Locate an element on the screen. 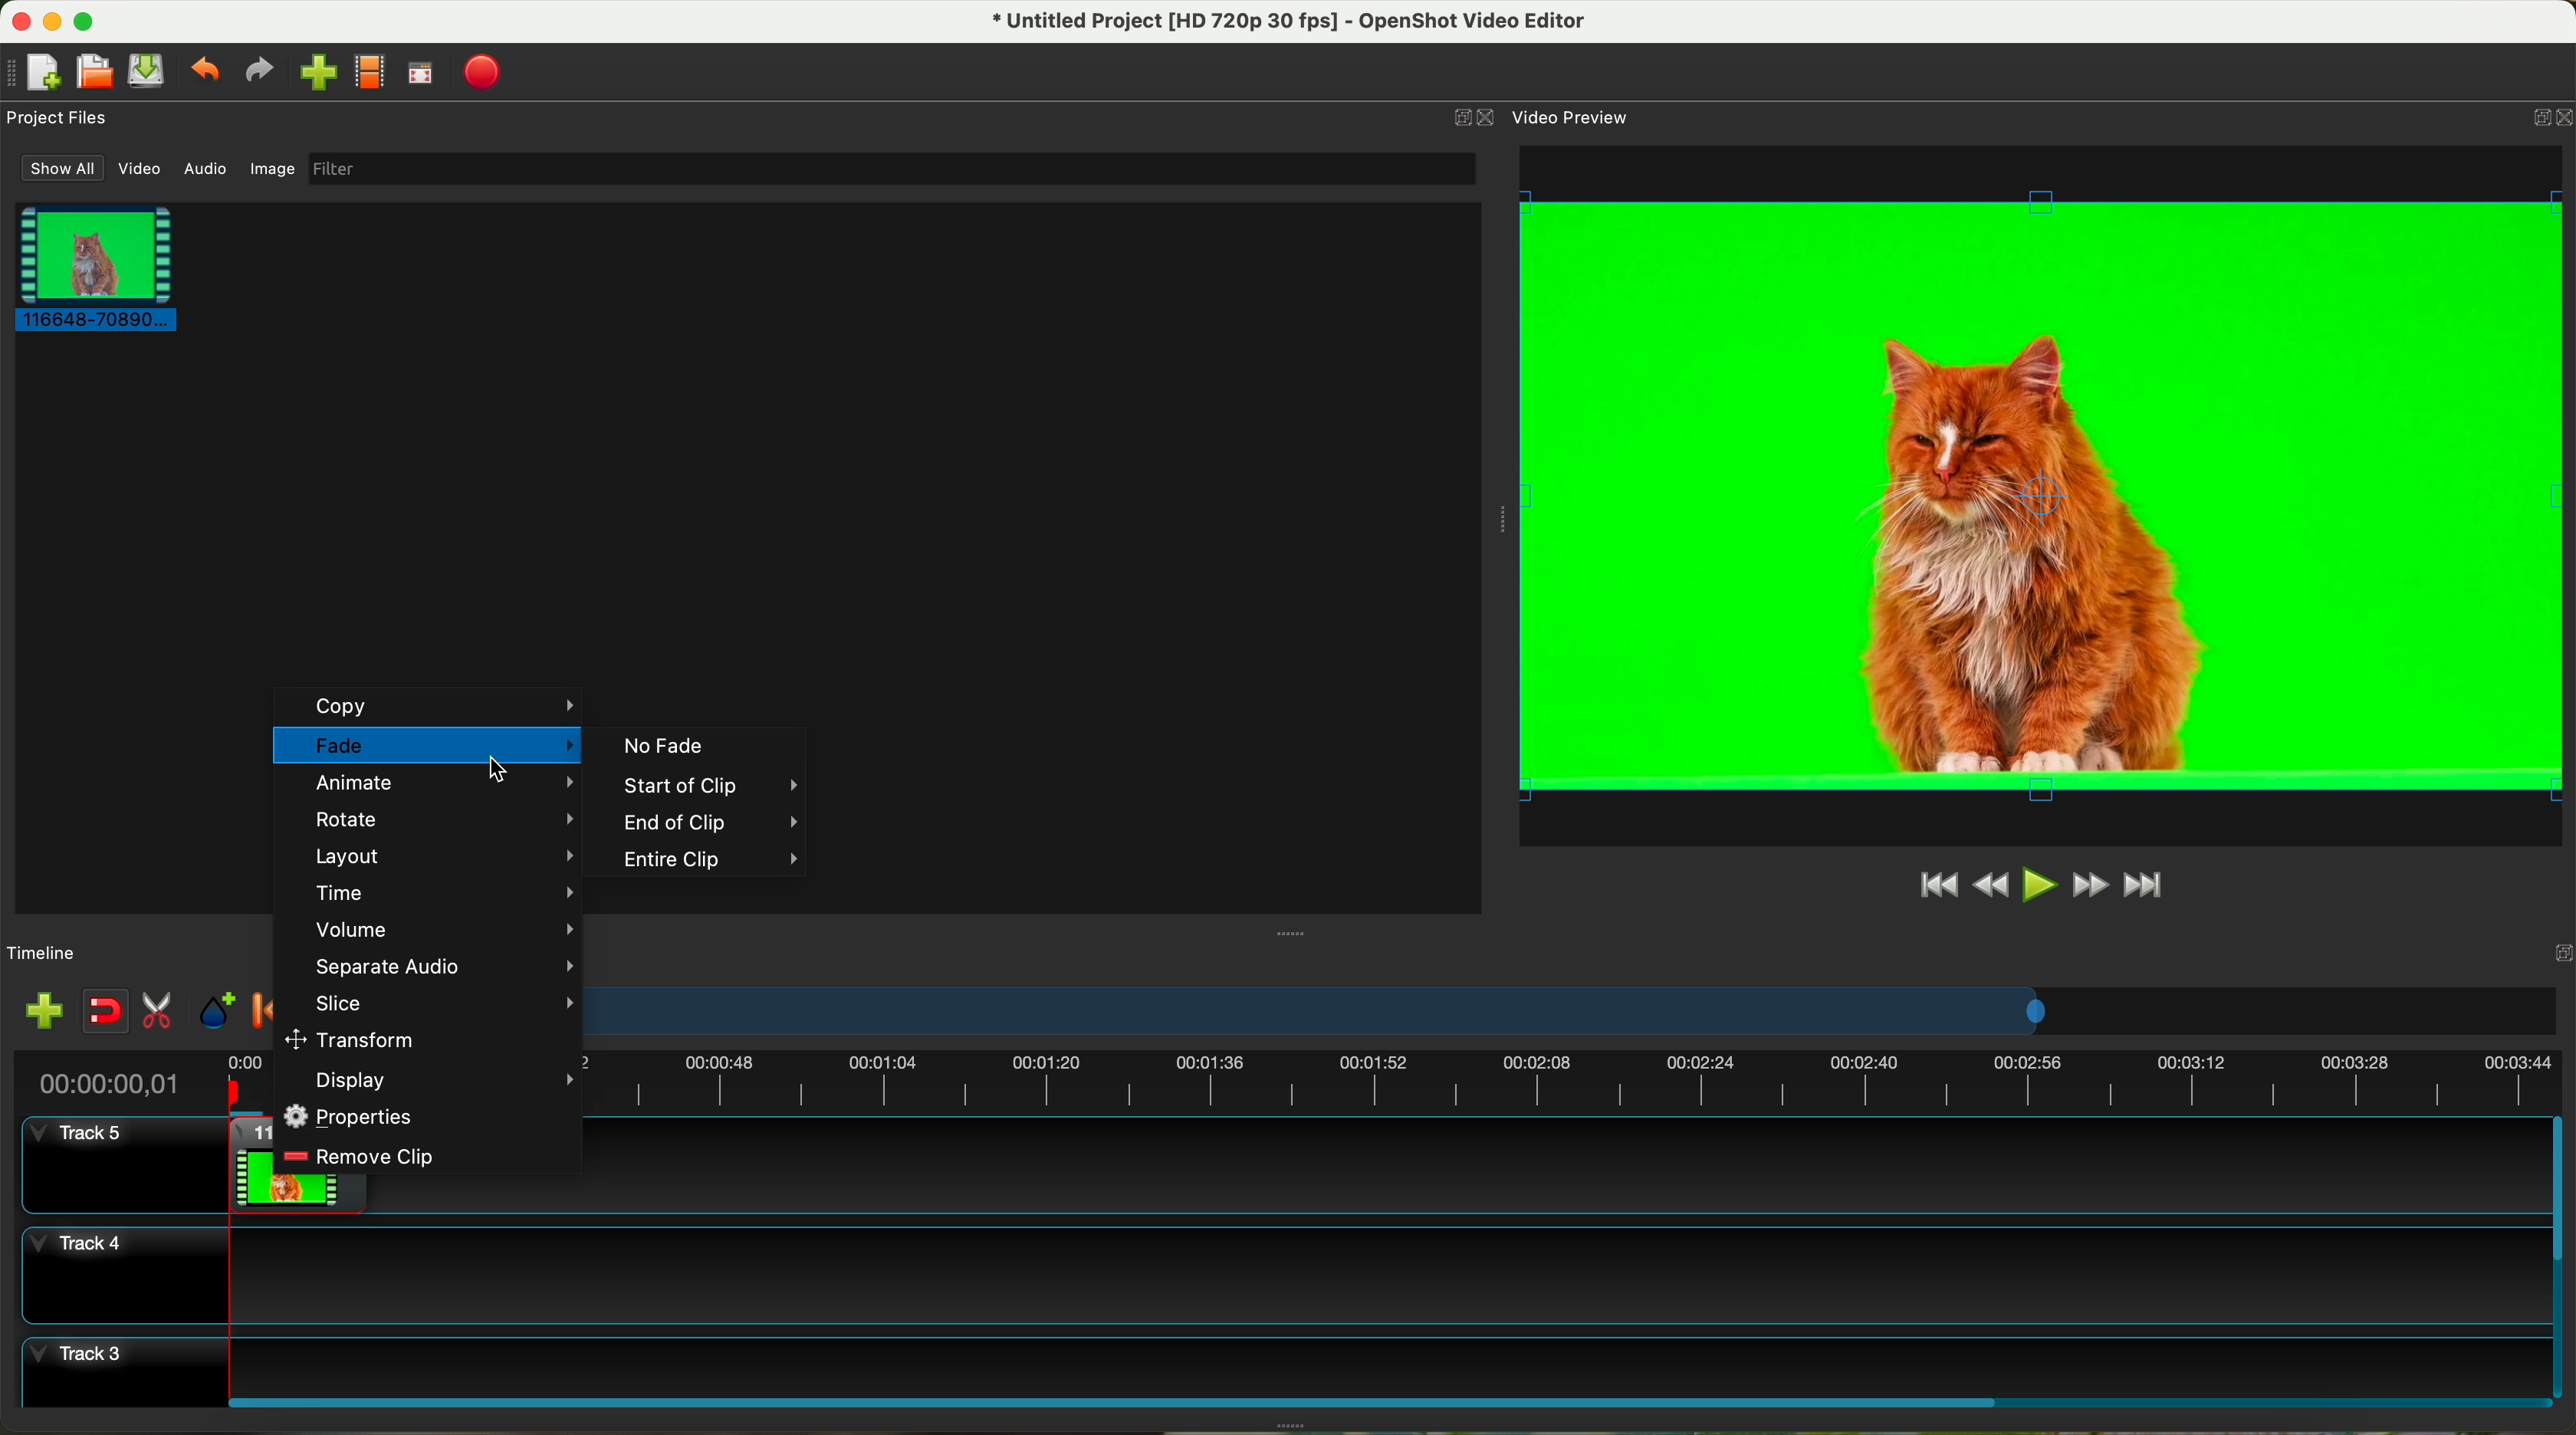 The height and width of the screenshot is (1435, 2576). properties is located at coordinates (353, 1116).